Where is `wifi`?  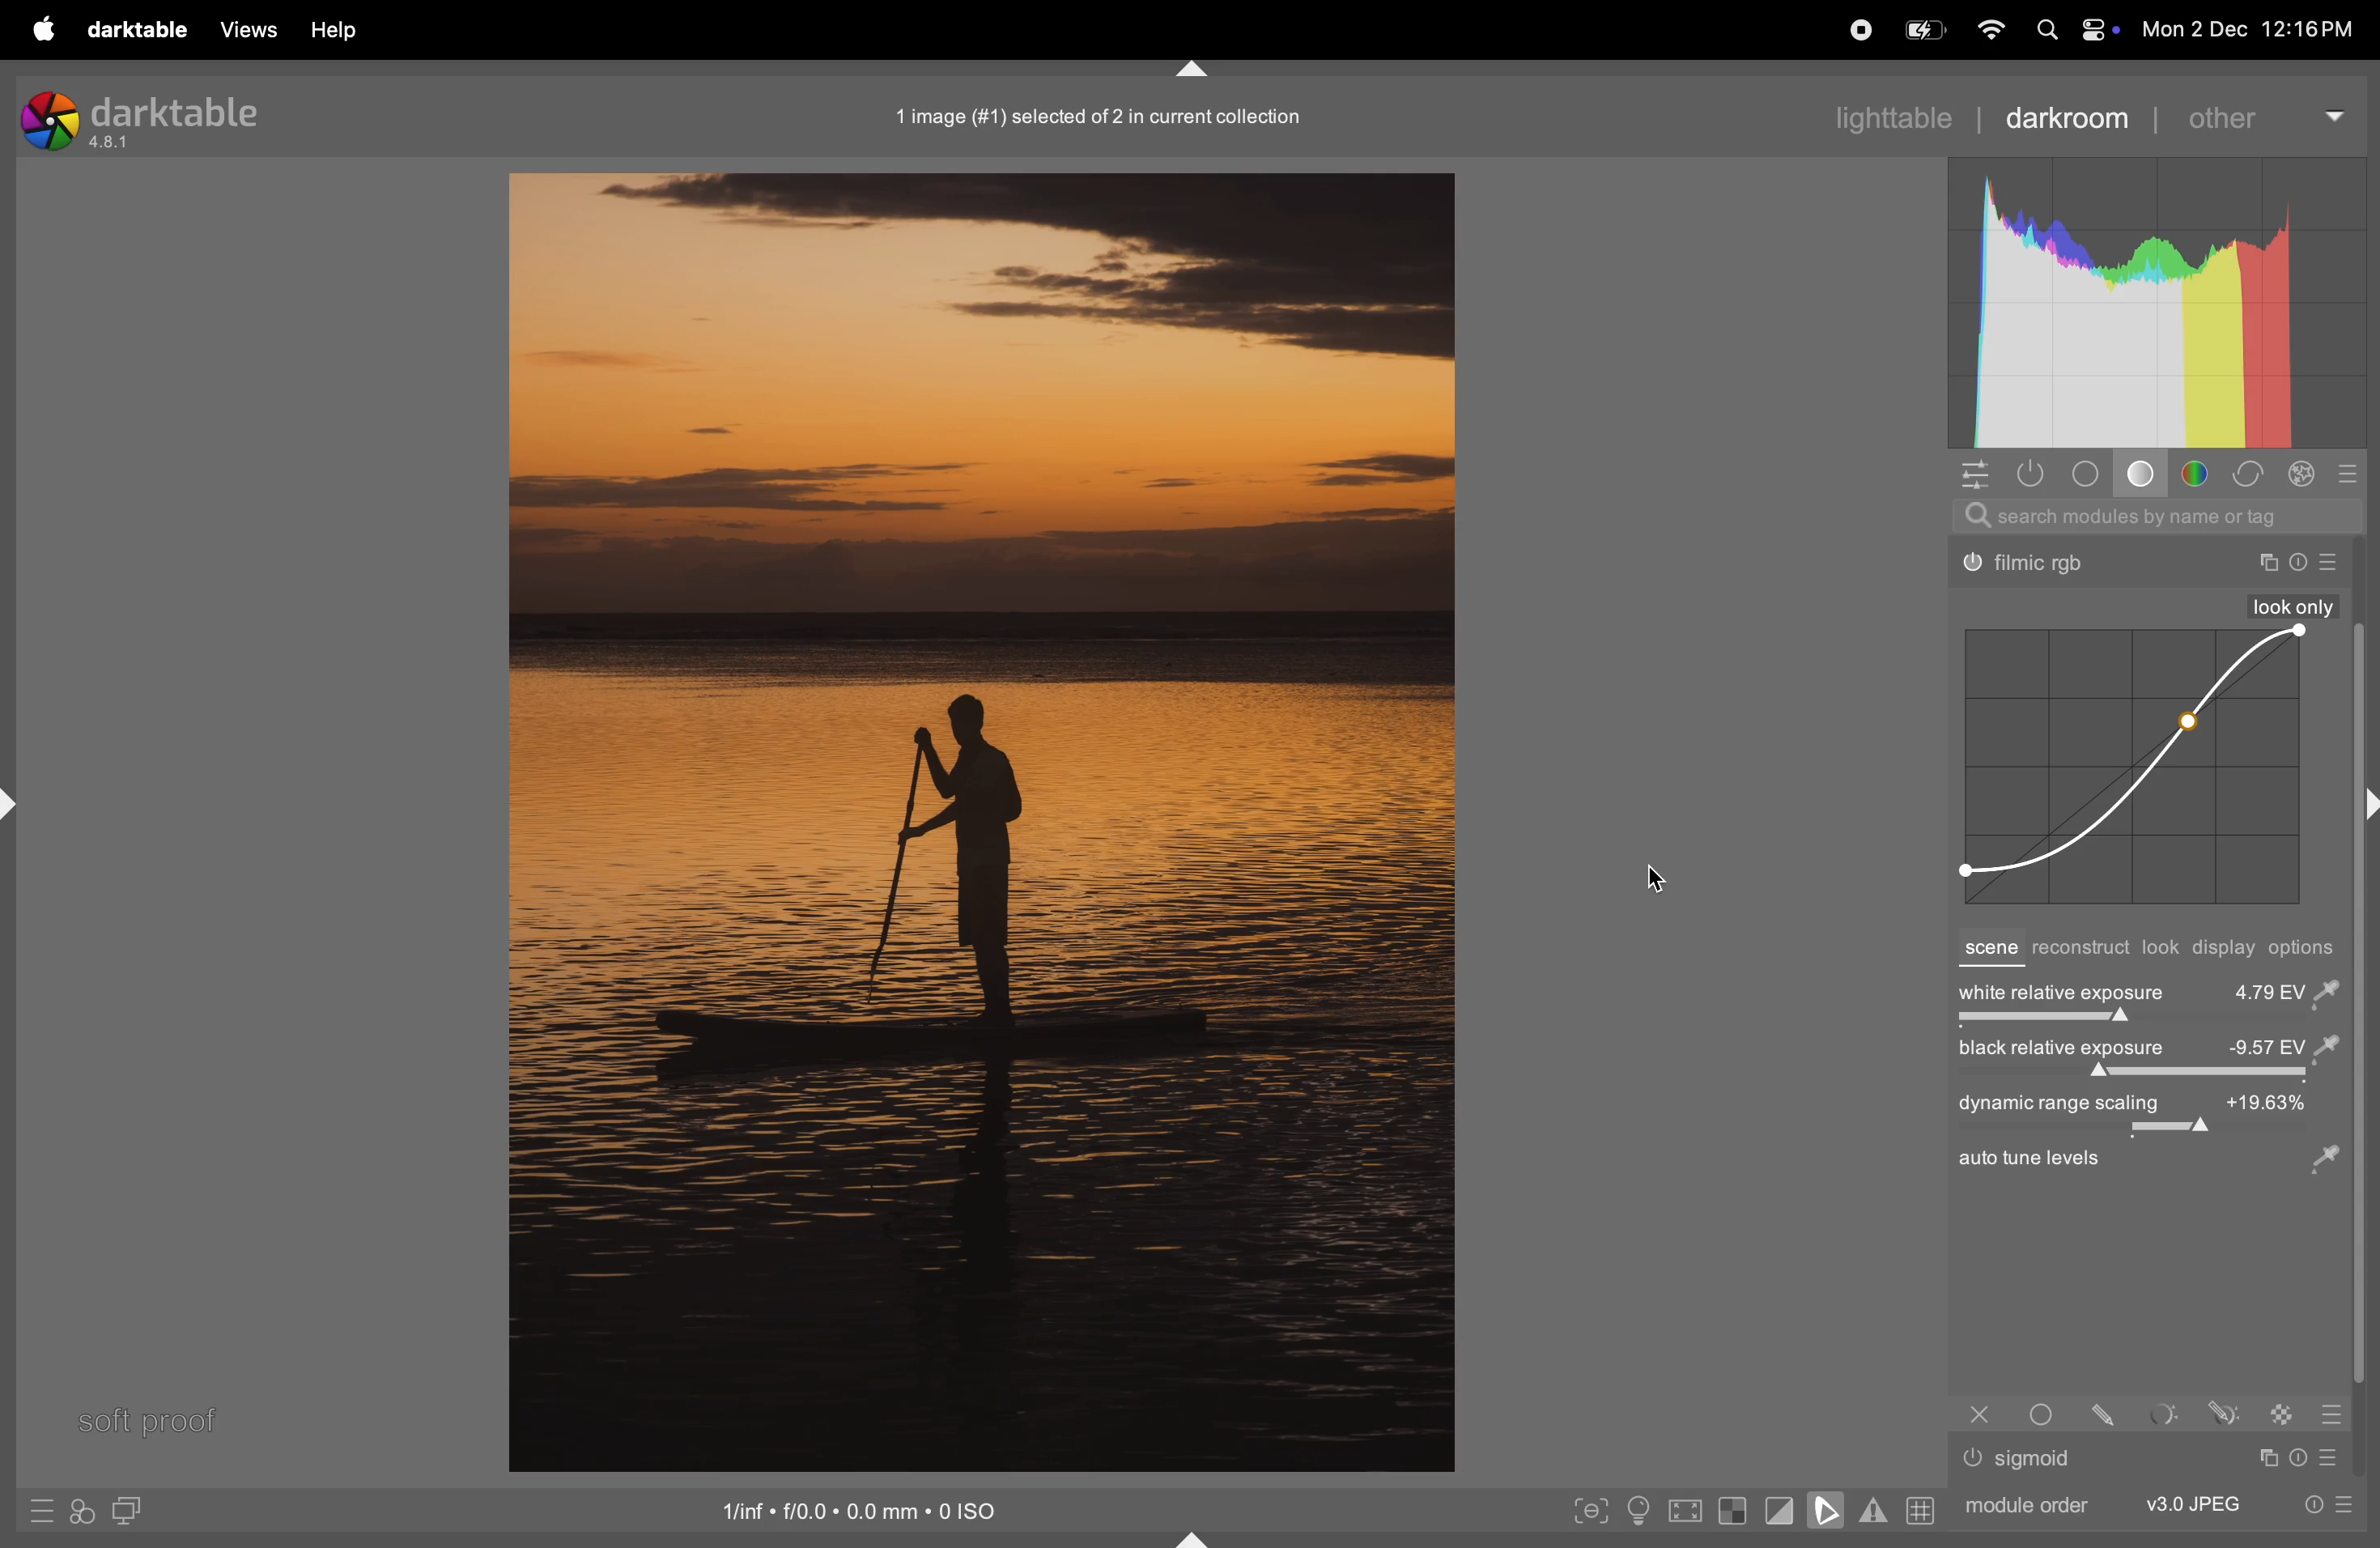 wifi is located at coordinates (1988, 31).